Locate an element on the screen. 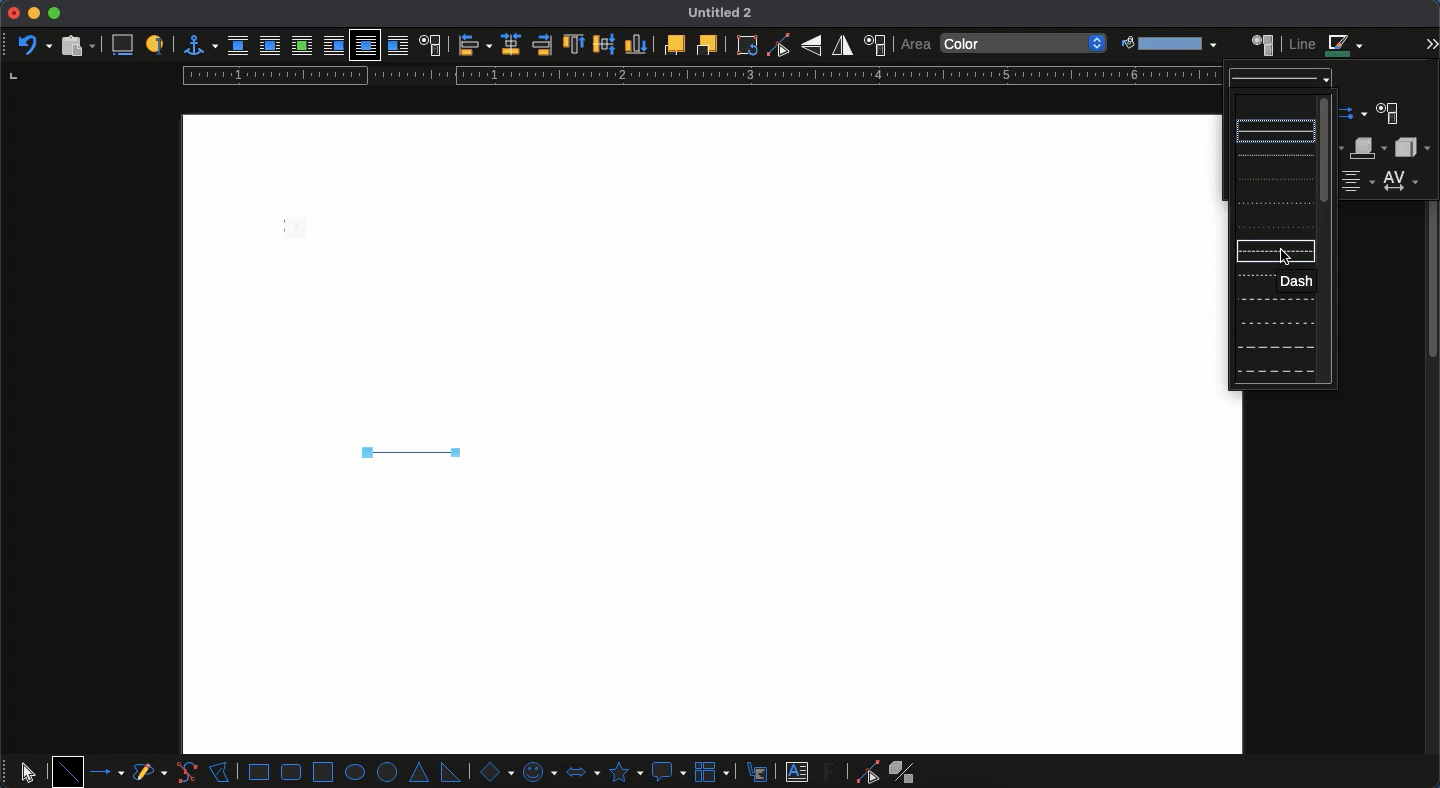 This screenshot has width=1440, height=788. align objects is located at coordinates (475, 45).